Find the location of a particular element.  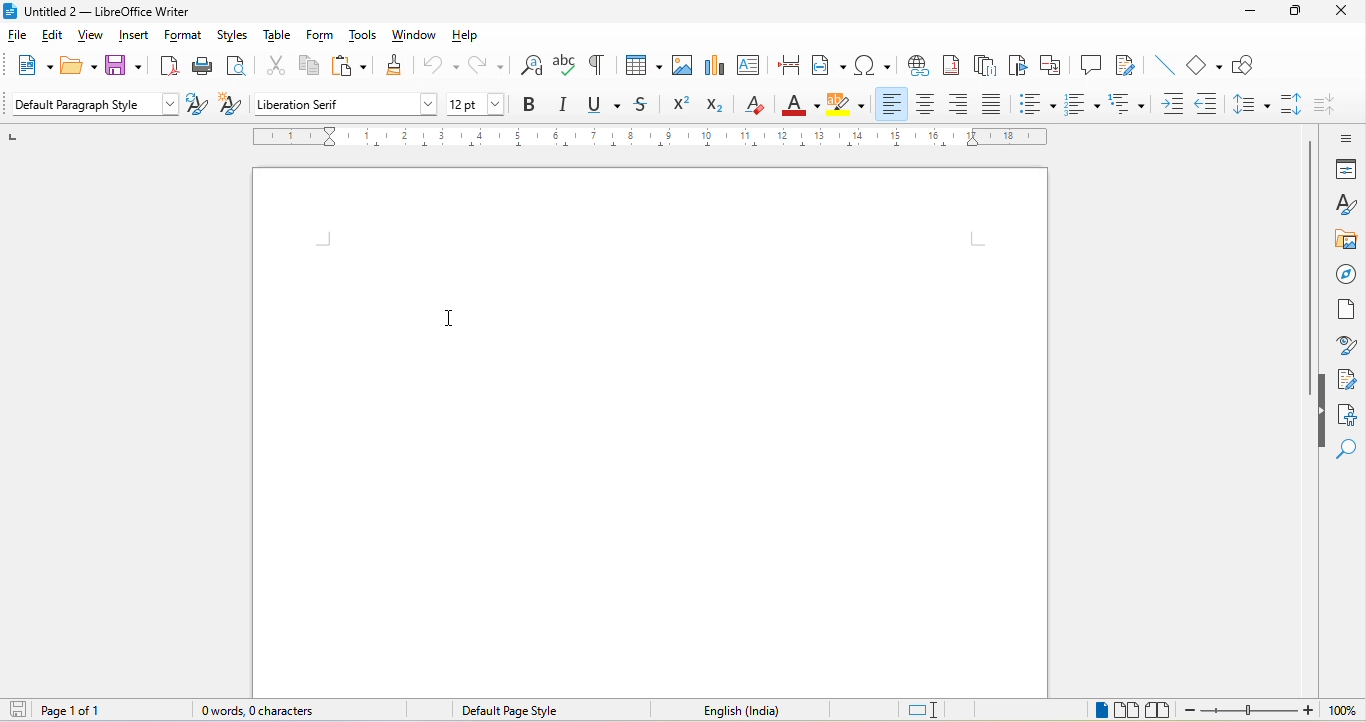

bold is located at coordinates (529, 107).